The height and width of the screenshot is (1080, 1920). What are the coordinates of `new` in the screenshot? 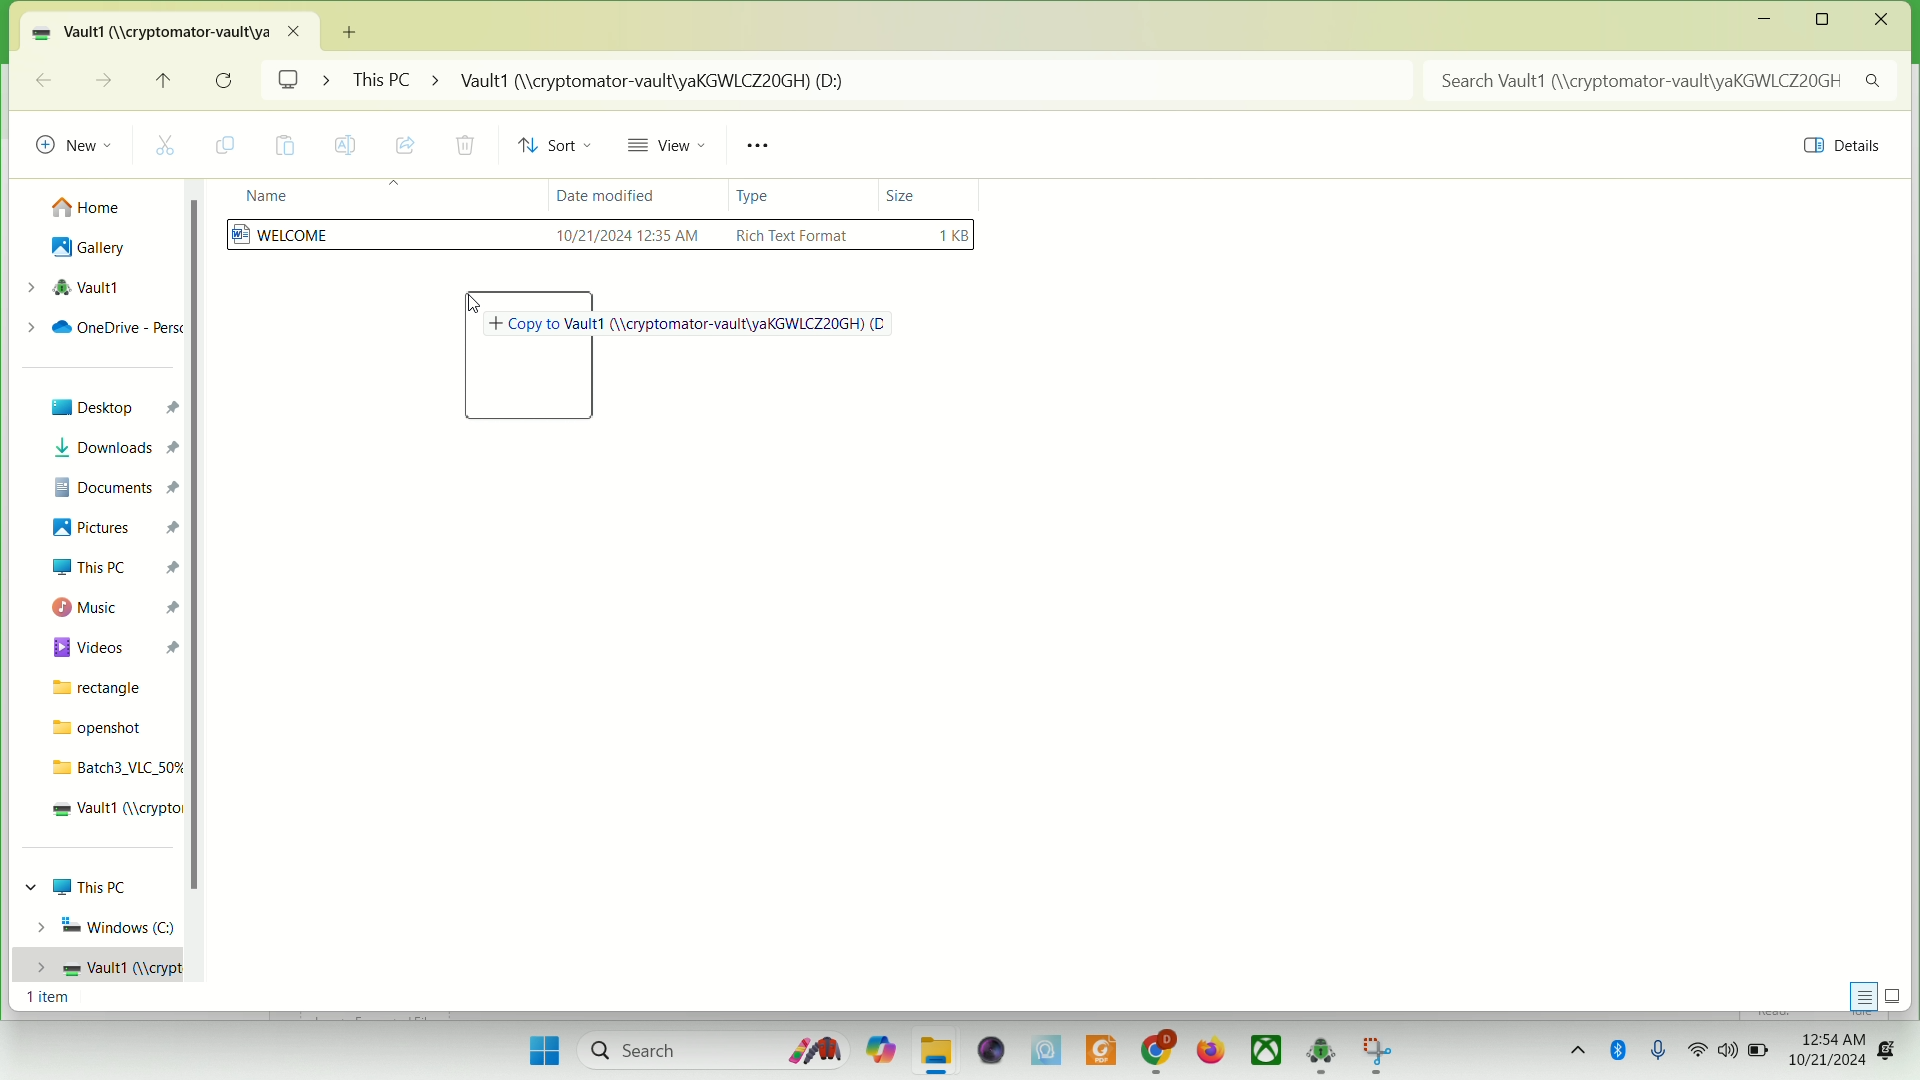 It's located at (74, 140).